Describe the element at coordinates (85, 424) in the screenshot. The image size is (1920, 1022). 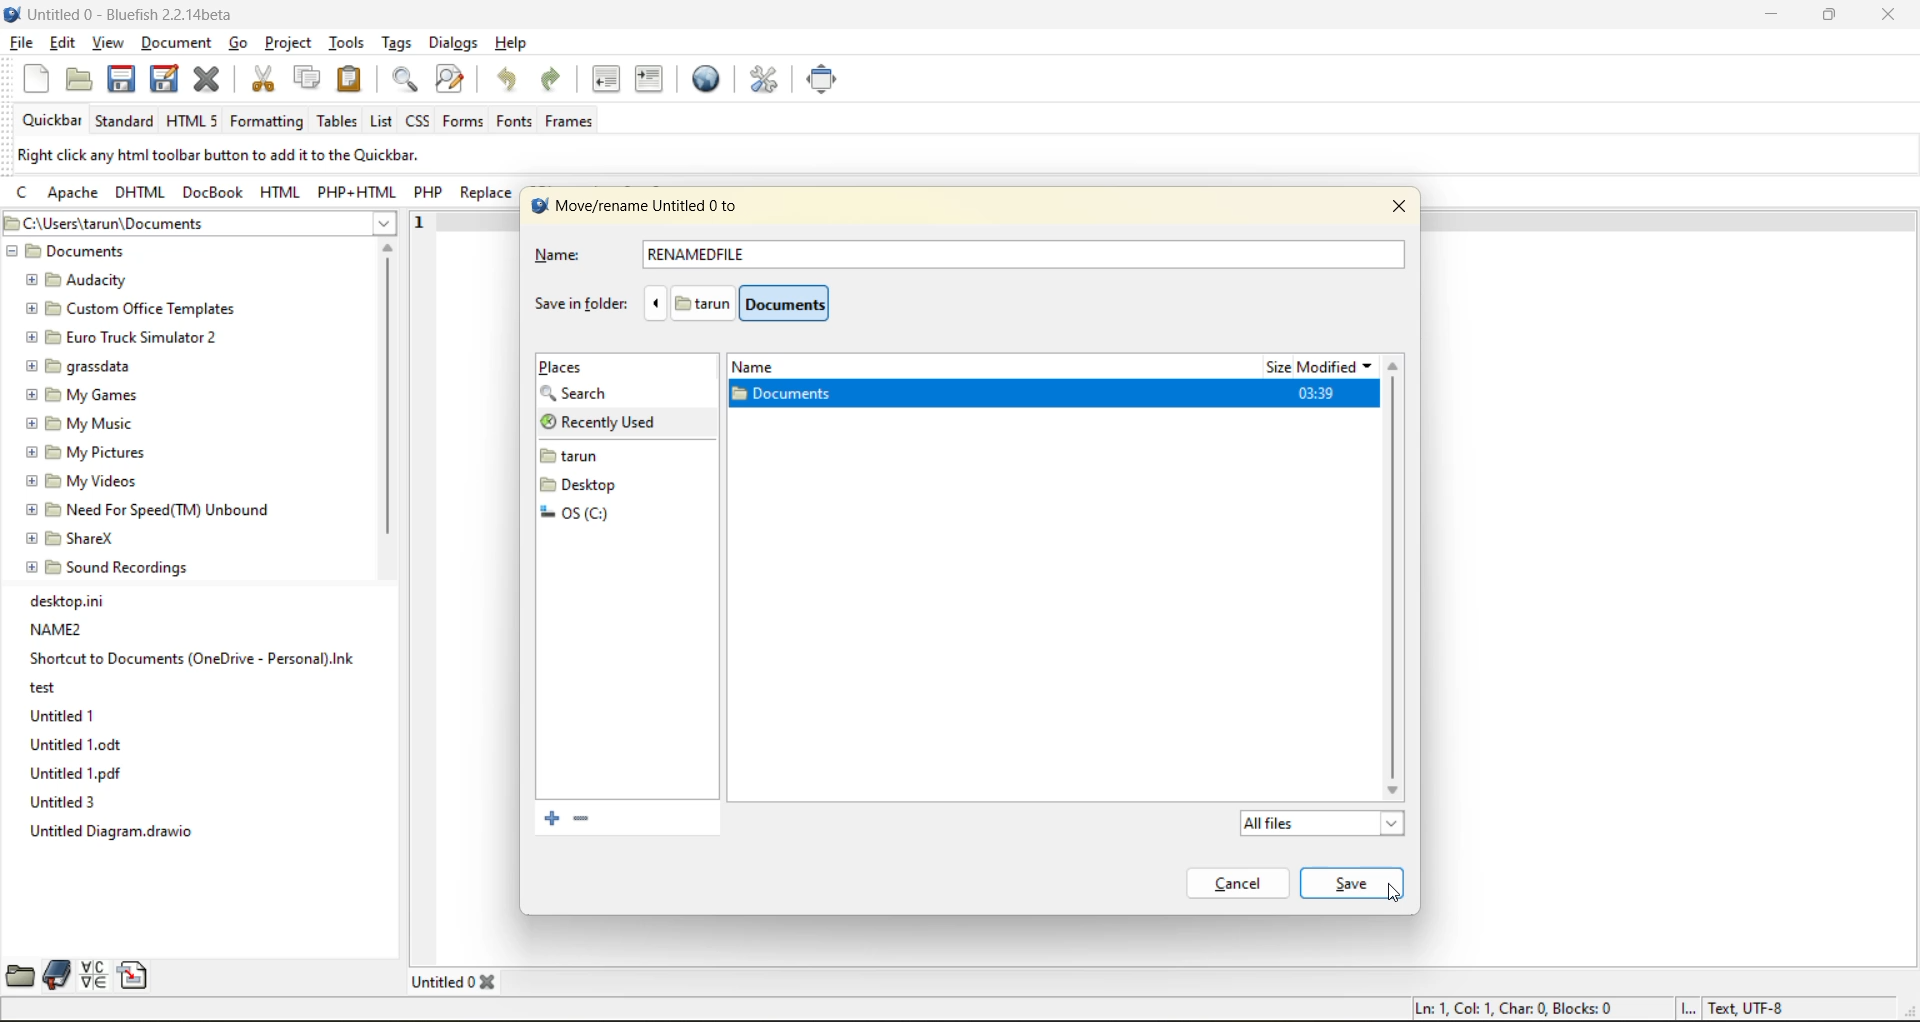
I see `My Music` at that location.